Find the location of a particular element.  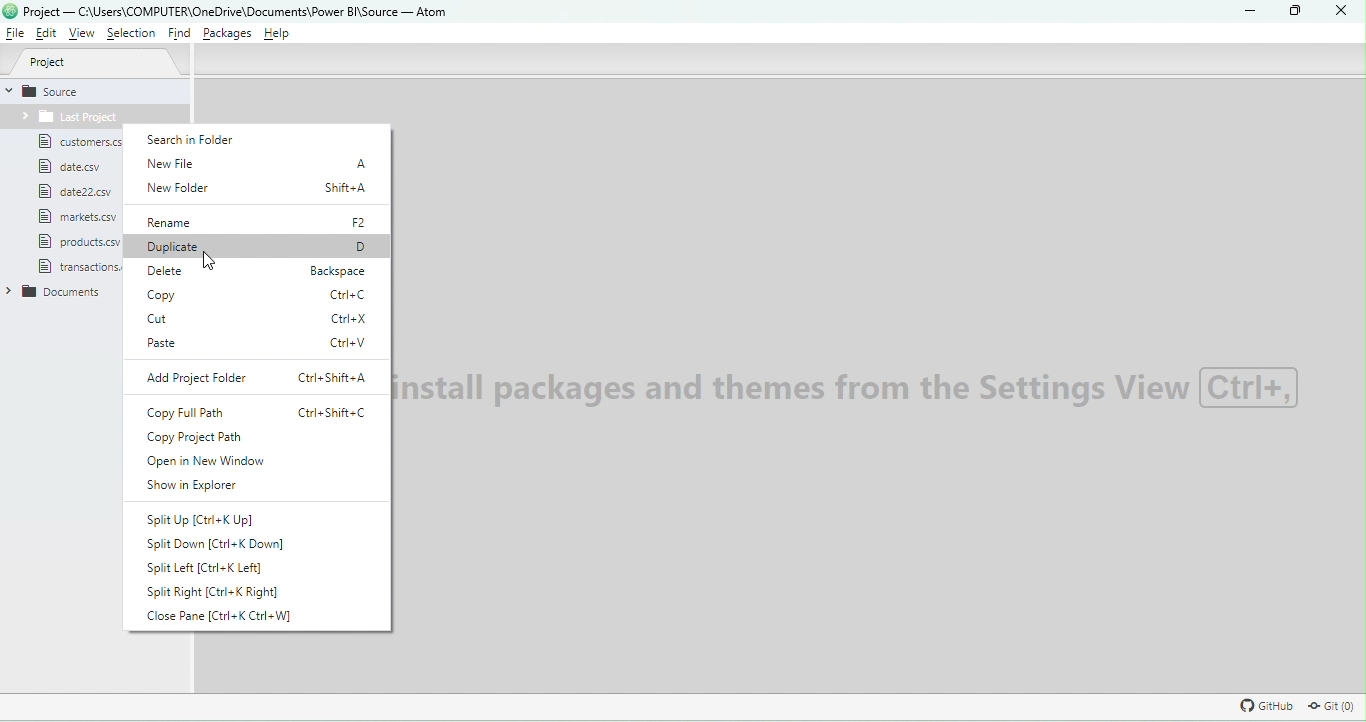

Cut is located at coordinates (262, 319).